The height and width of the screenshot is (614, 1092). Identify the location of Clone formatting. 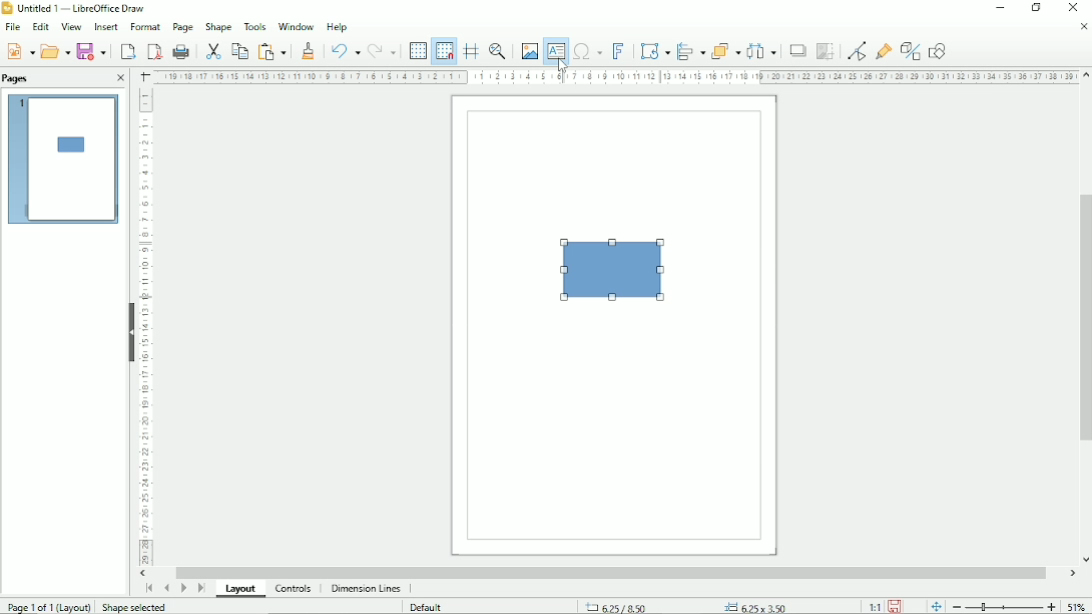
(310, 50).